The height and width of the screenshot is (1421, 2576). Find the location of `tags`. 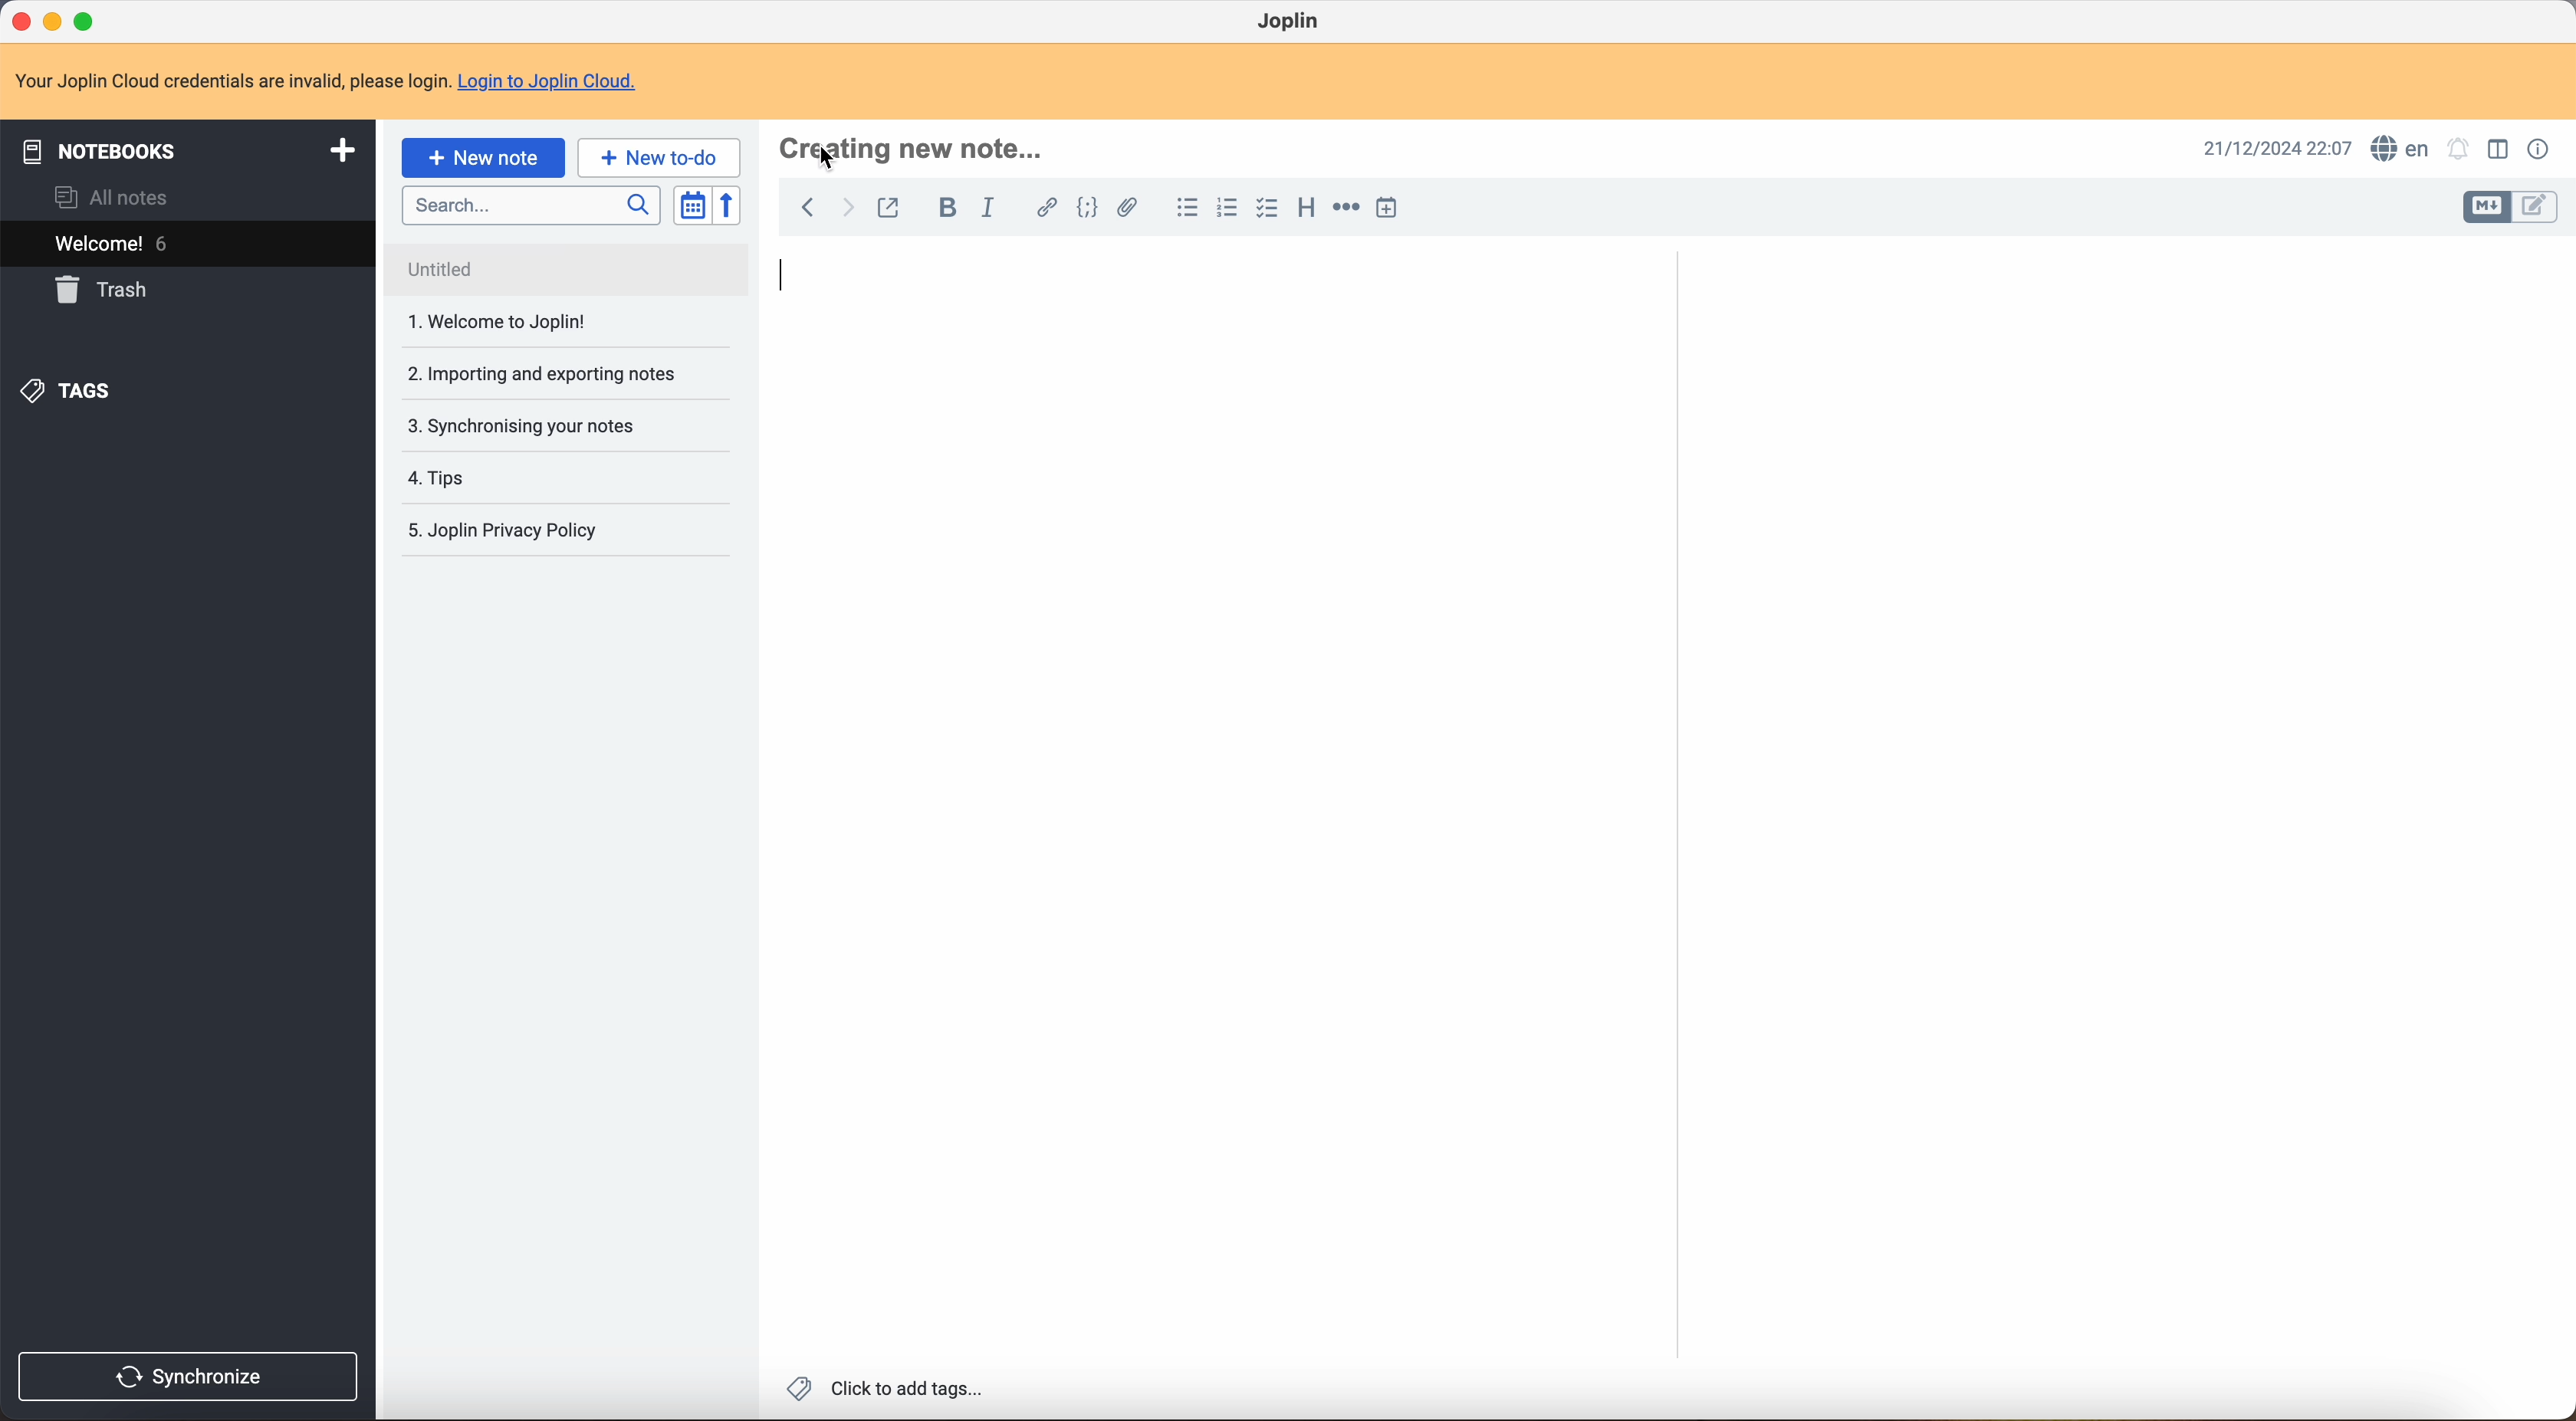

tags is located at coordinates (71, 393).